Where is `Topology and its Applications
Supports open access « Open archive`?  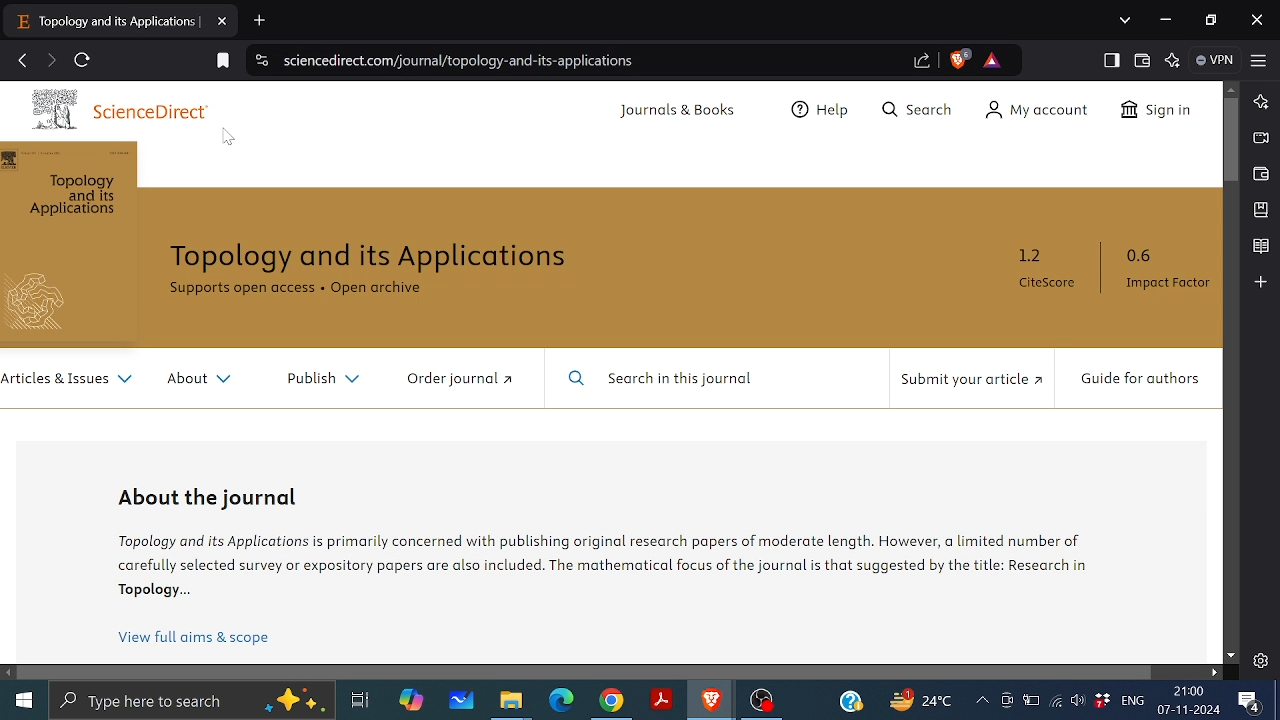
Topology and its Applications
Supports open access « Open archive is located at coordinates (381, 268).